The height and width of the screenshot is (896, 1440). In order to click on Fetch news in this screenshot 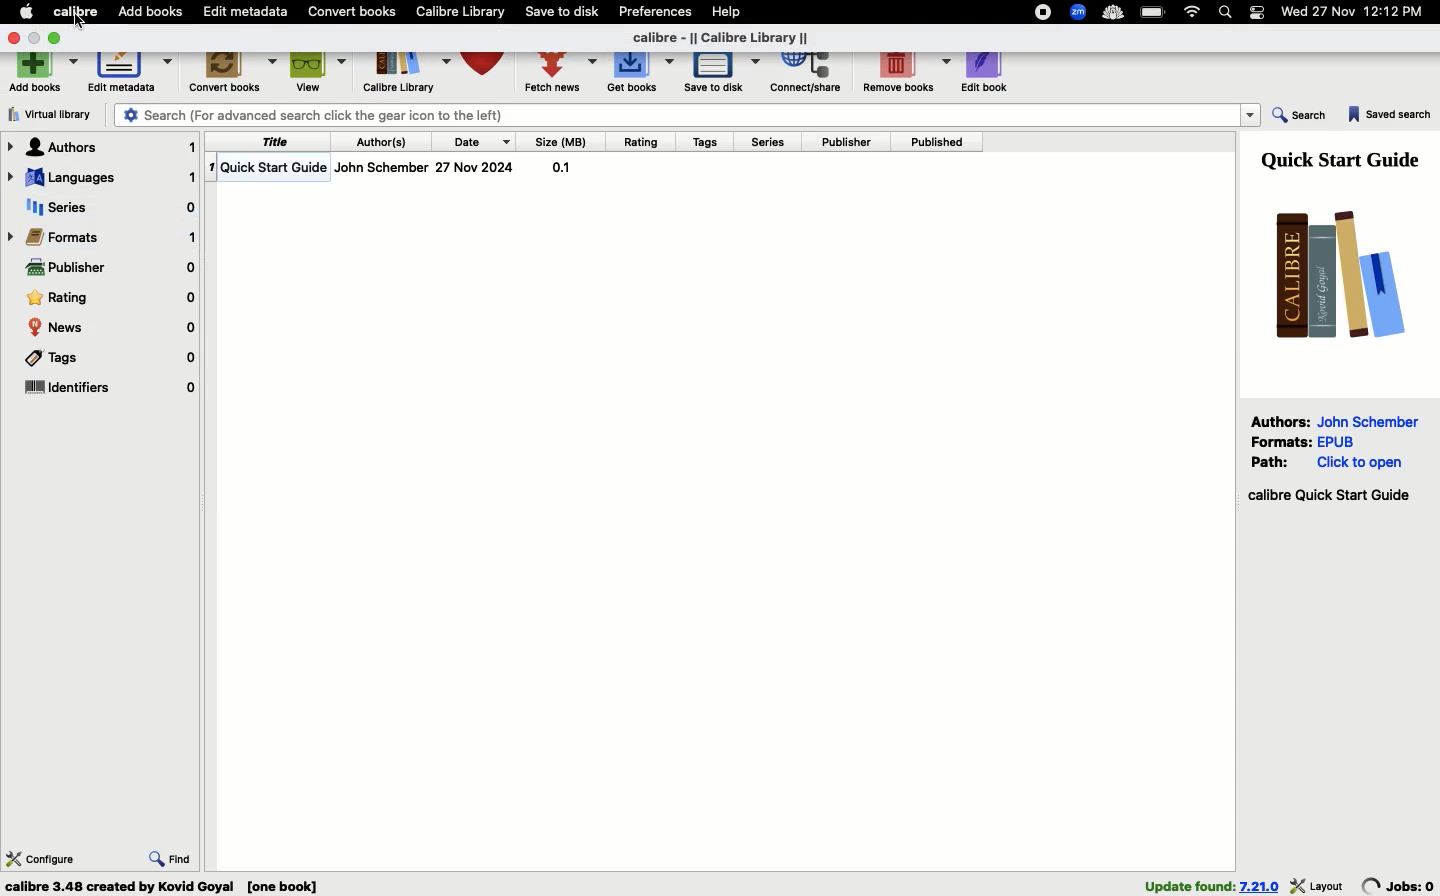, I will do `click(562, 76)`.